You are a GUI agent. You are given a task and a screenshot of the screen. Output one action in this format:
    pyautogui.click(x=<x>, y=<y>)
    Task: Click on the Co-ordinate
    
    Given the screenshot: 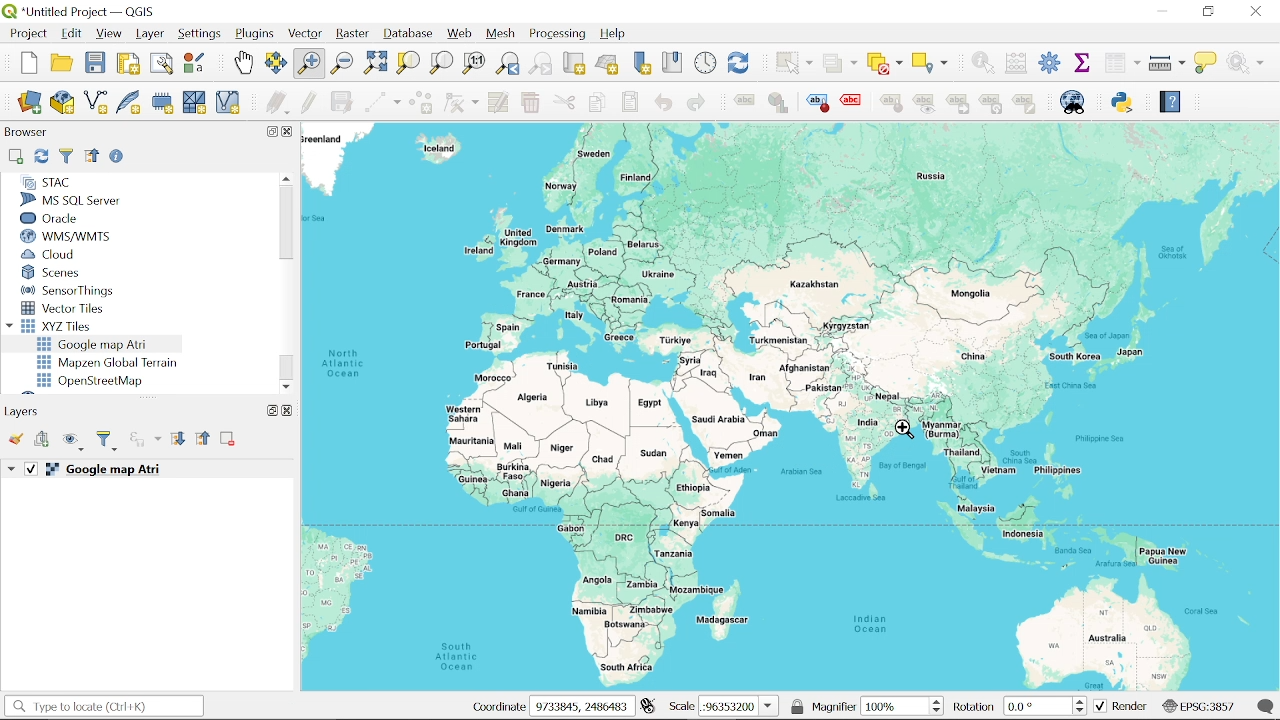 What is the action you would take?
    pyautogui.click(x=579, y=706)
    